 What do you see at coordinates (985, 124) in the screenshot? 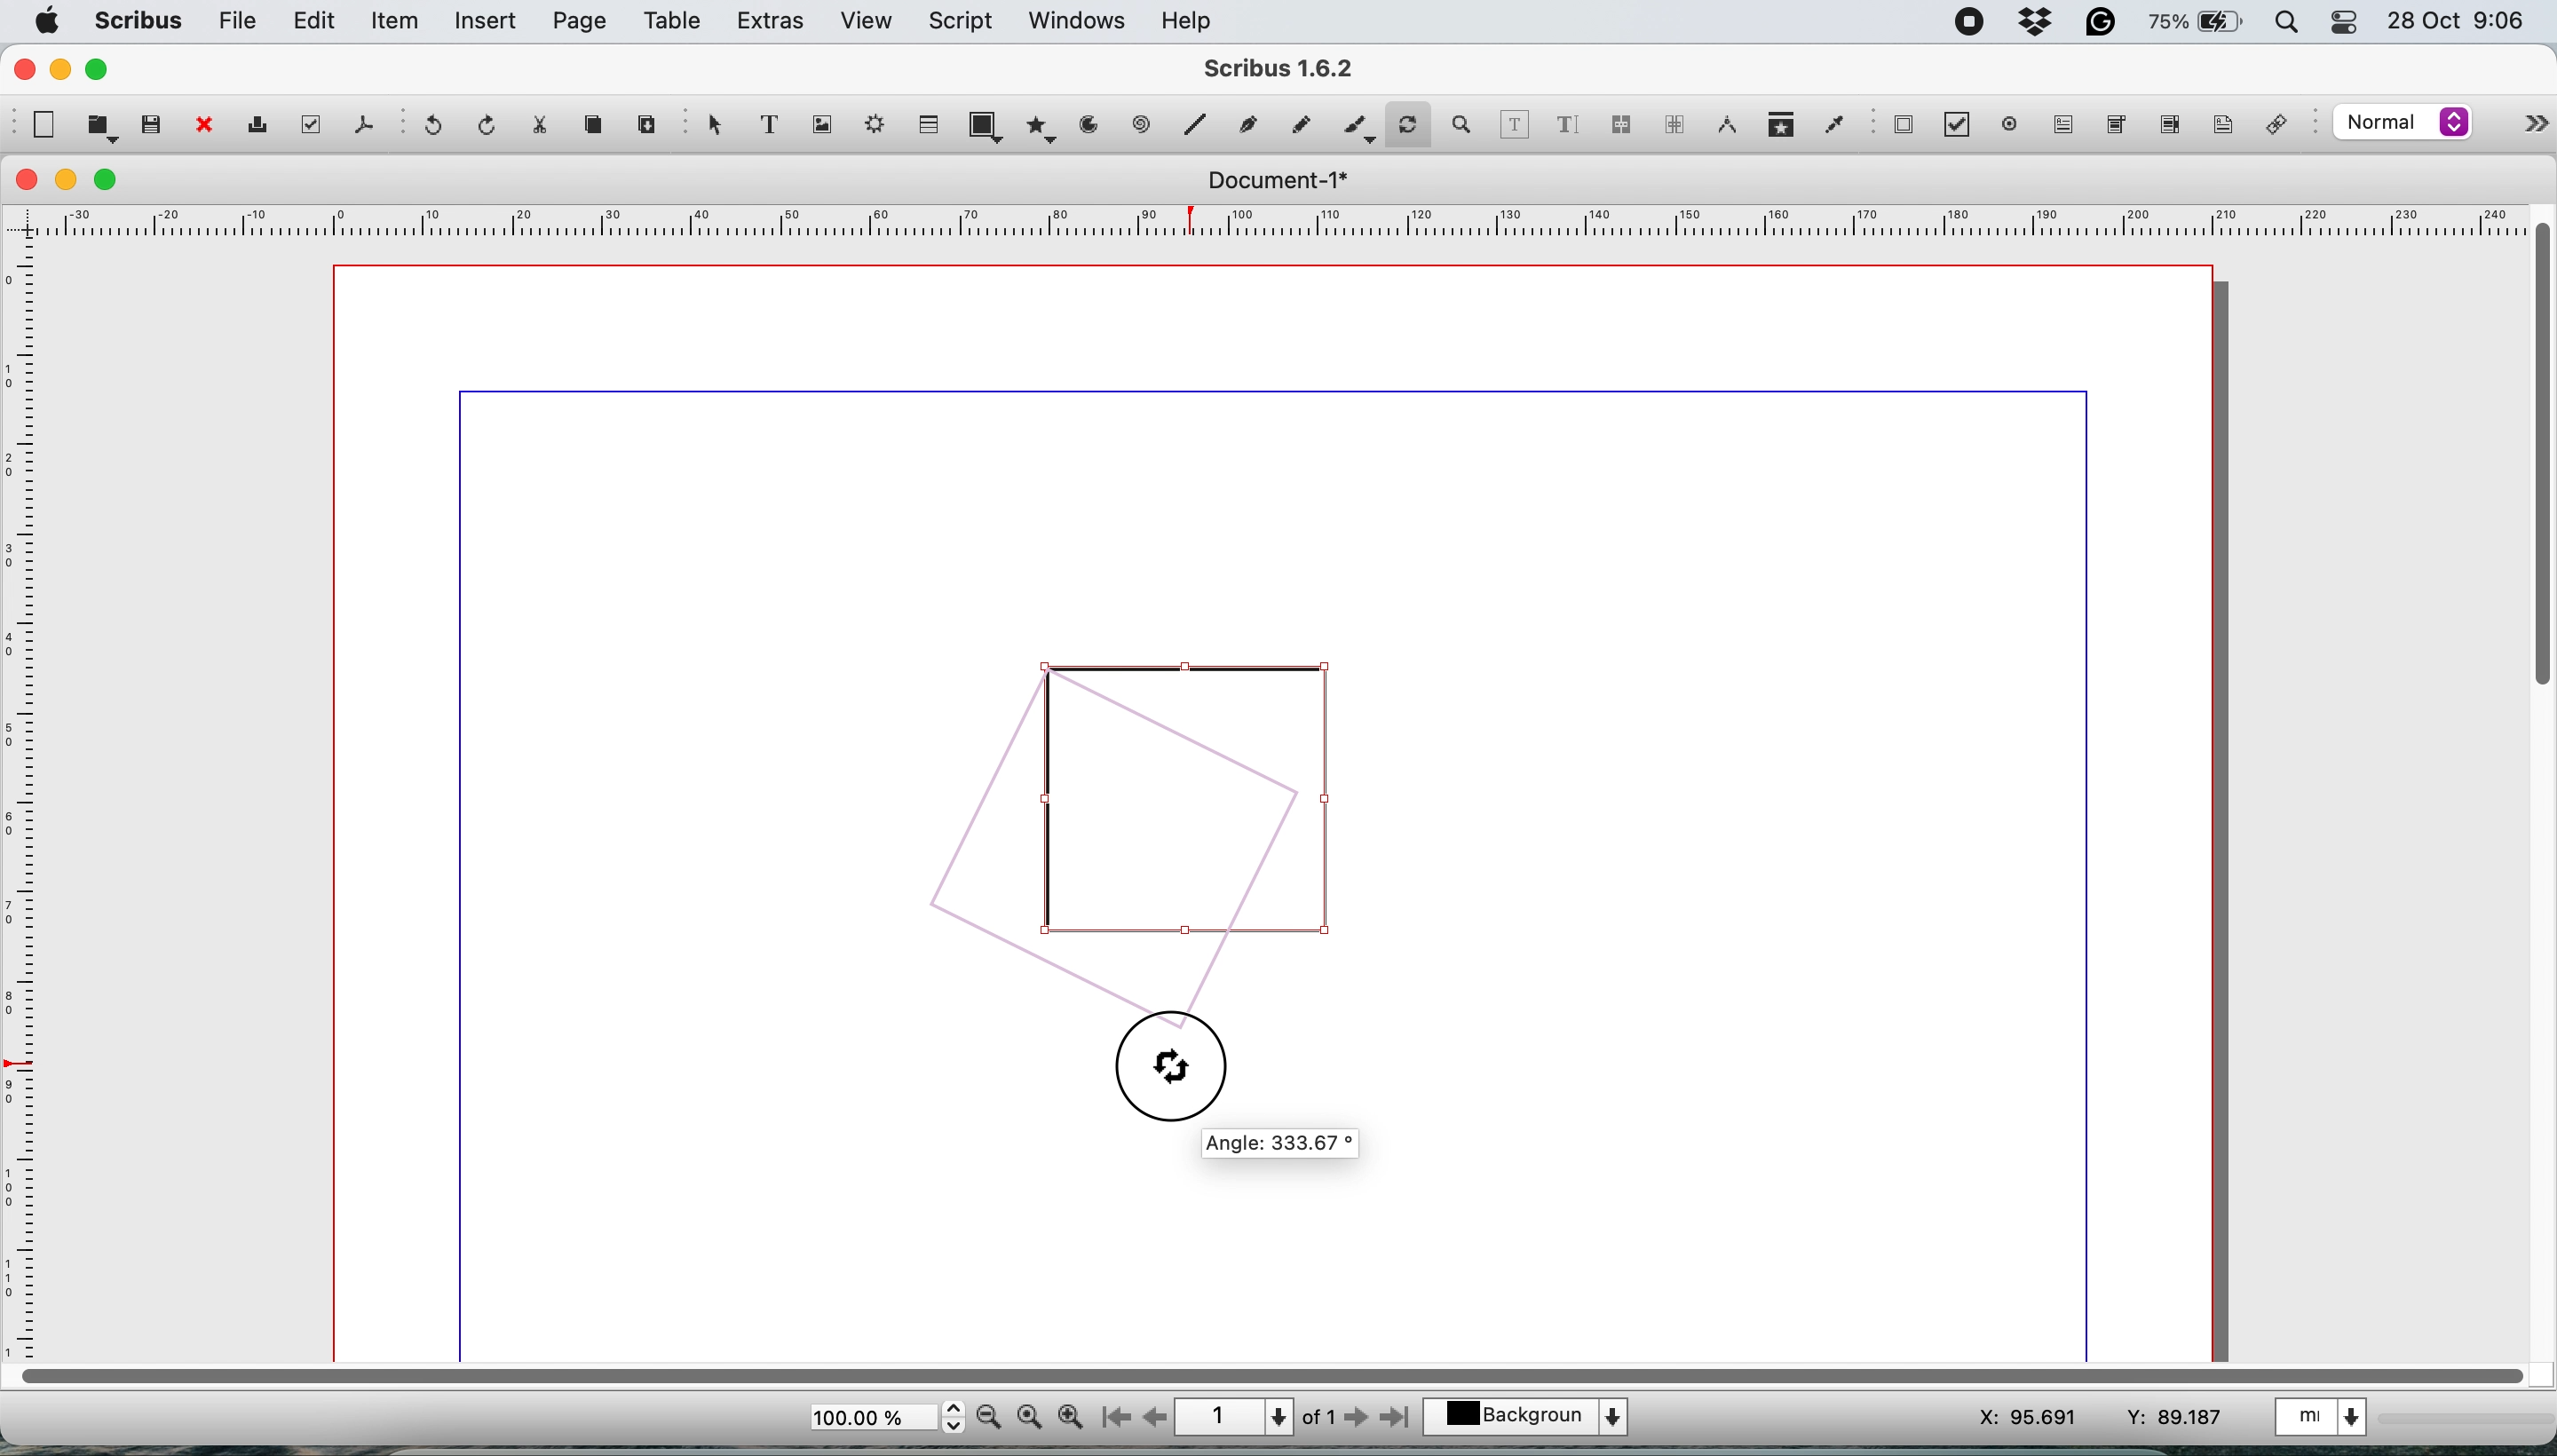
I see `shape` at bounding box center [985, 124].